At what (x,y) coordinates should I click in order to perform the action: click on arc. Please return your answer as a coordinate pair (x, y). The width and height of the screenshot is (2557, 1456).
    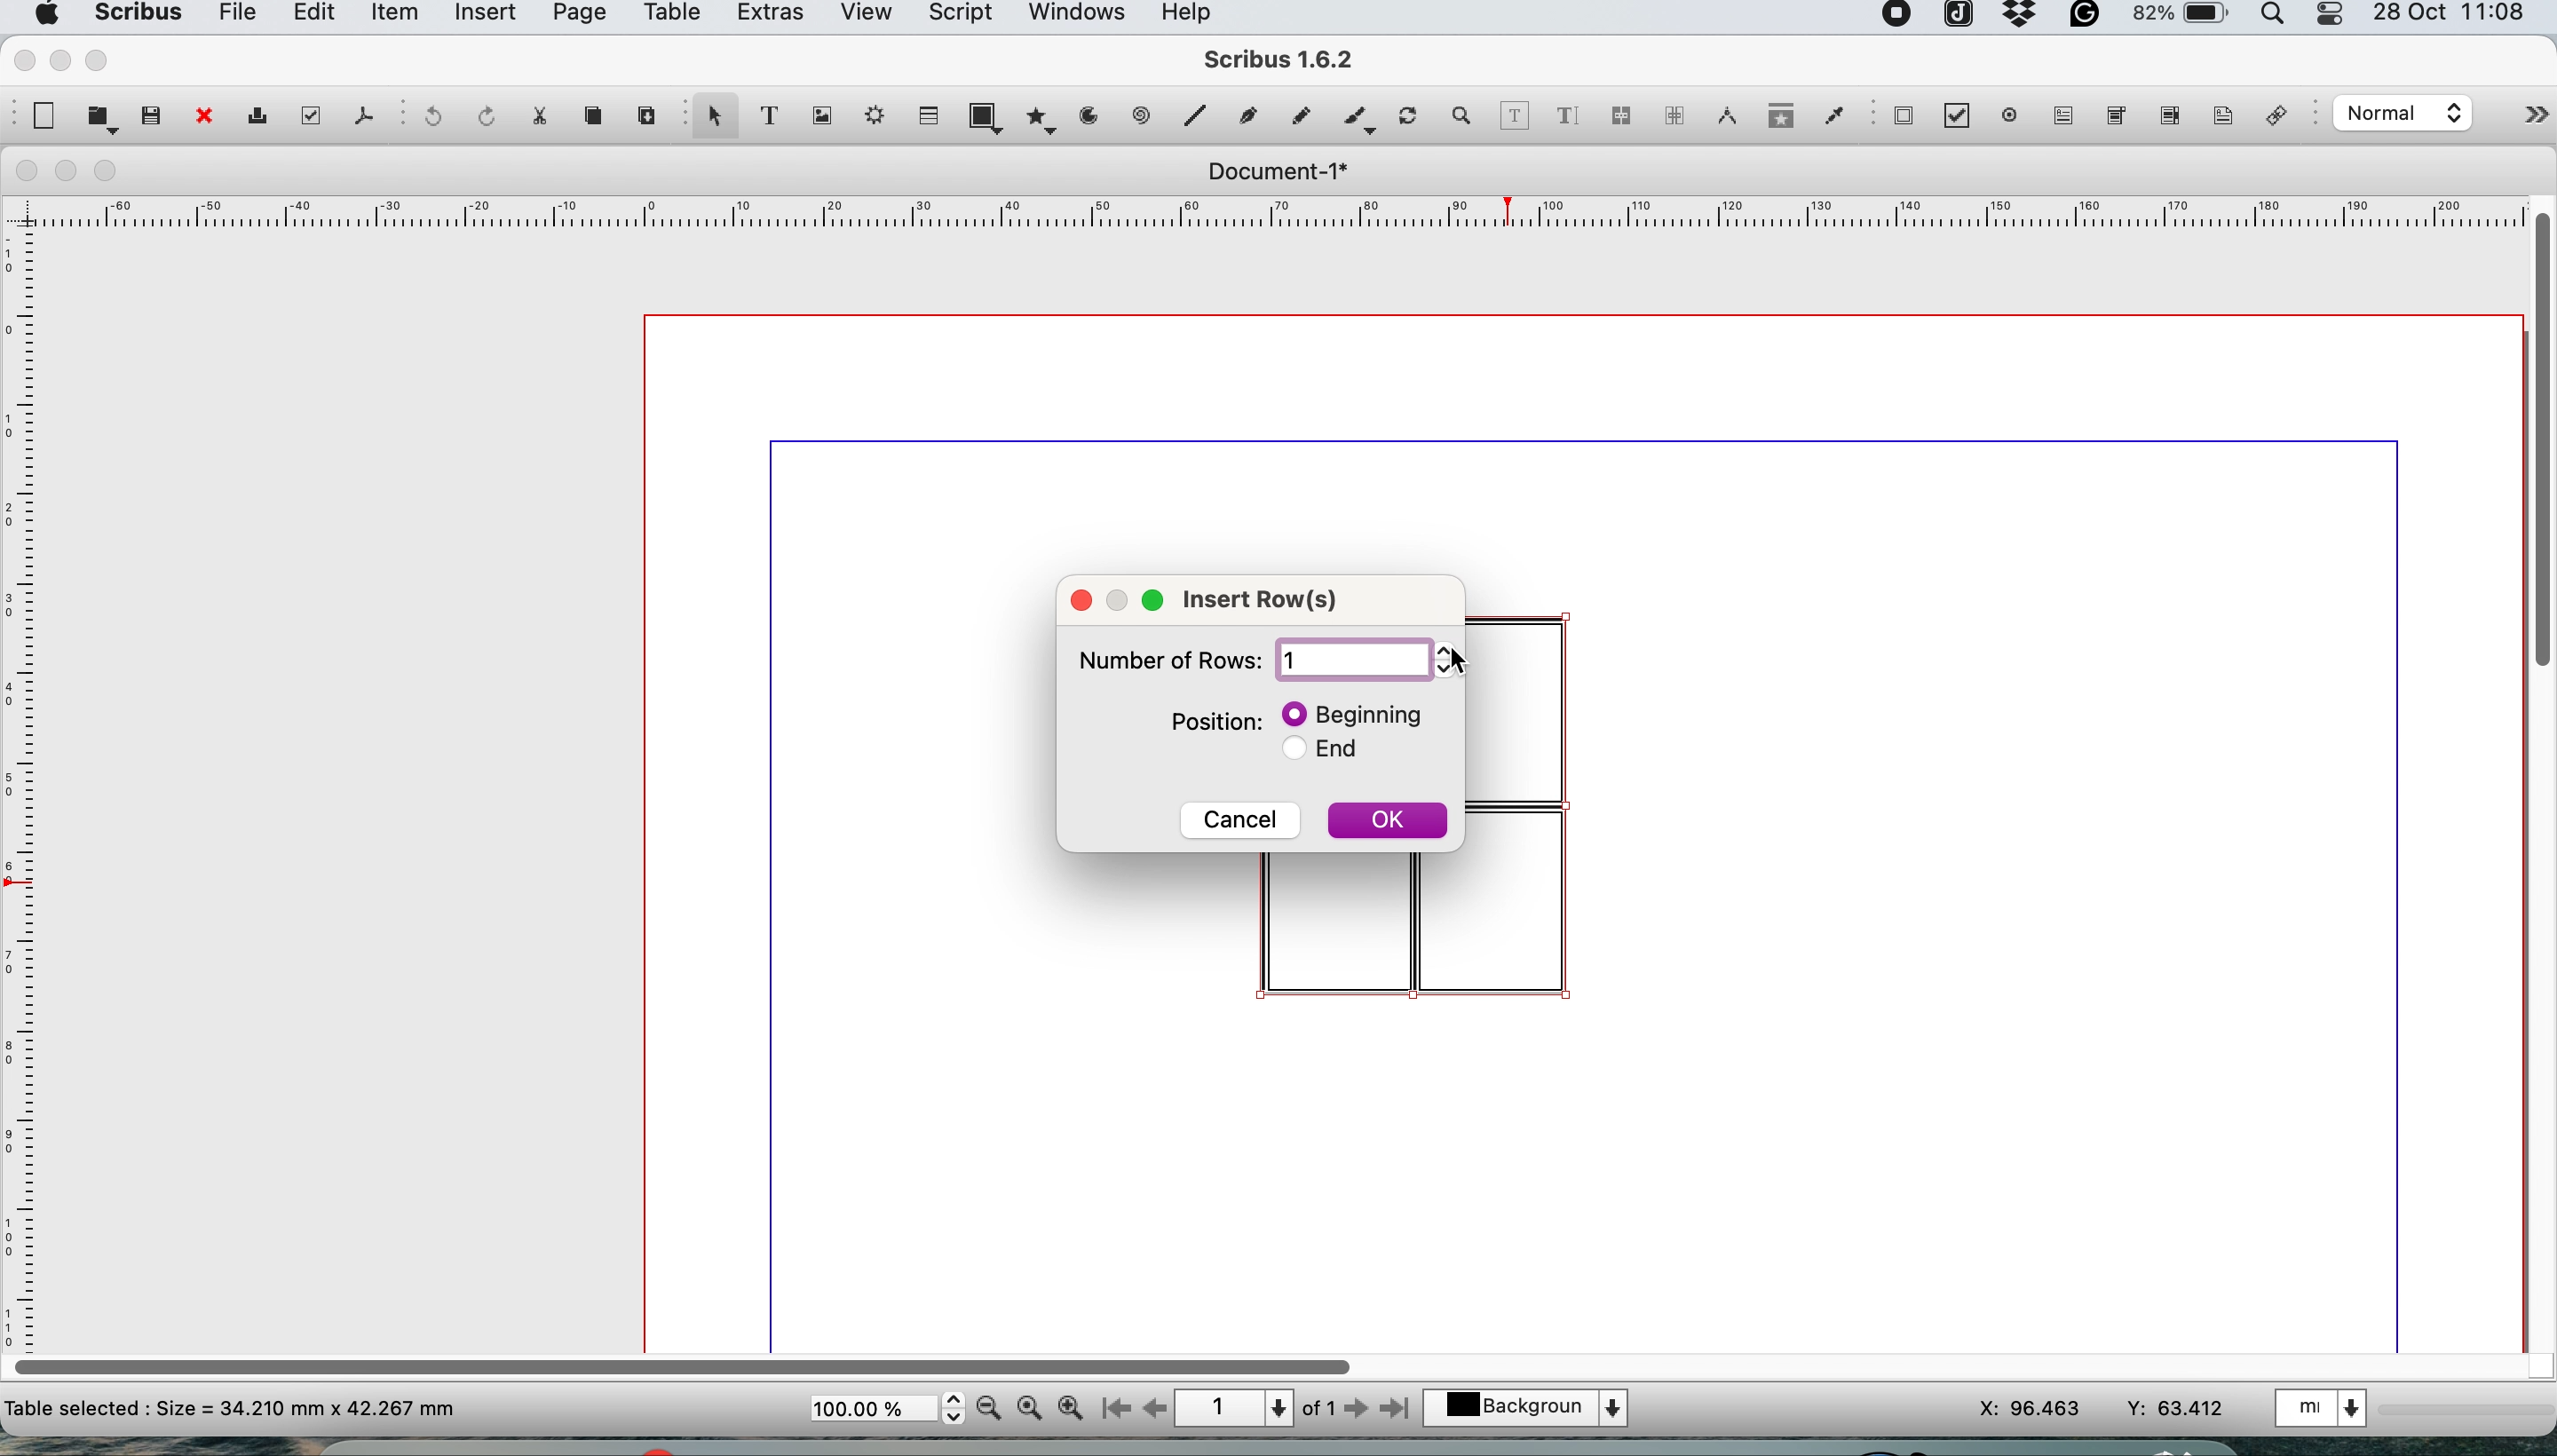
    Looking at the image, I should click on (1096, 116).